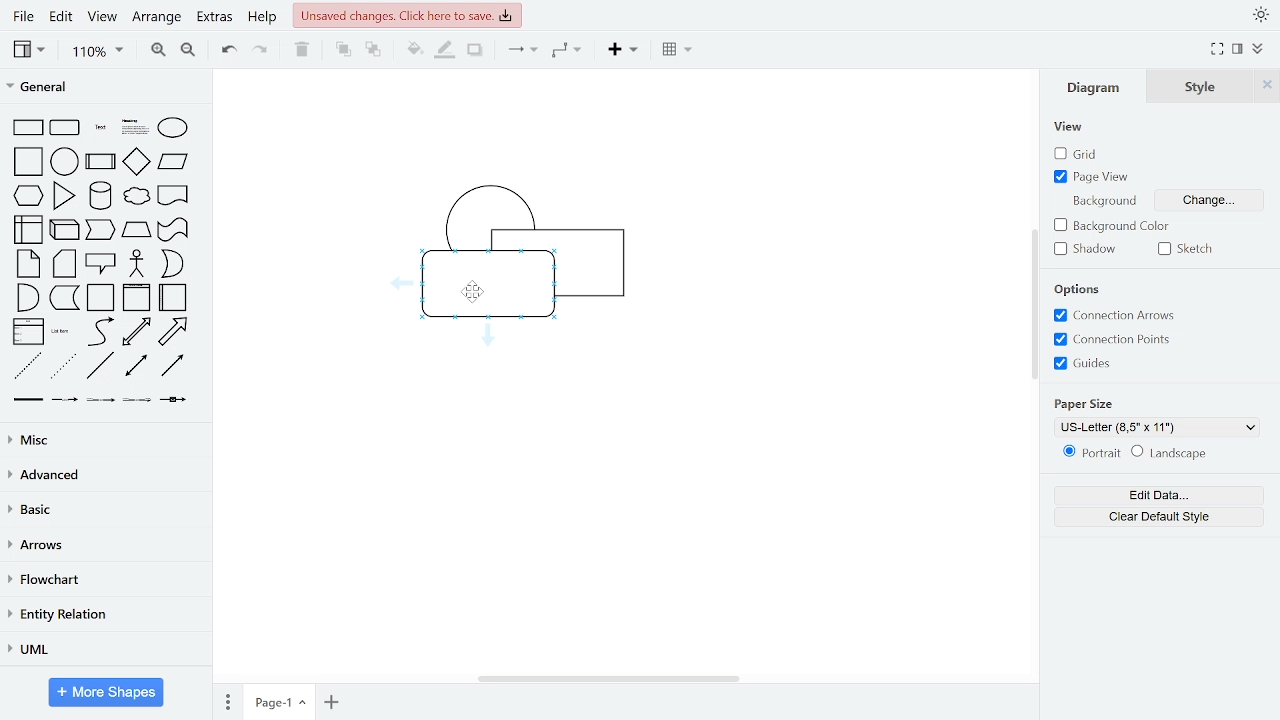 The height and width of the screenshot is (720, 1280). What do you see at coordinates (1094, 454) in the screenshot?
I see `portrait` at bounding box center [1094, 454].